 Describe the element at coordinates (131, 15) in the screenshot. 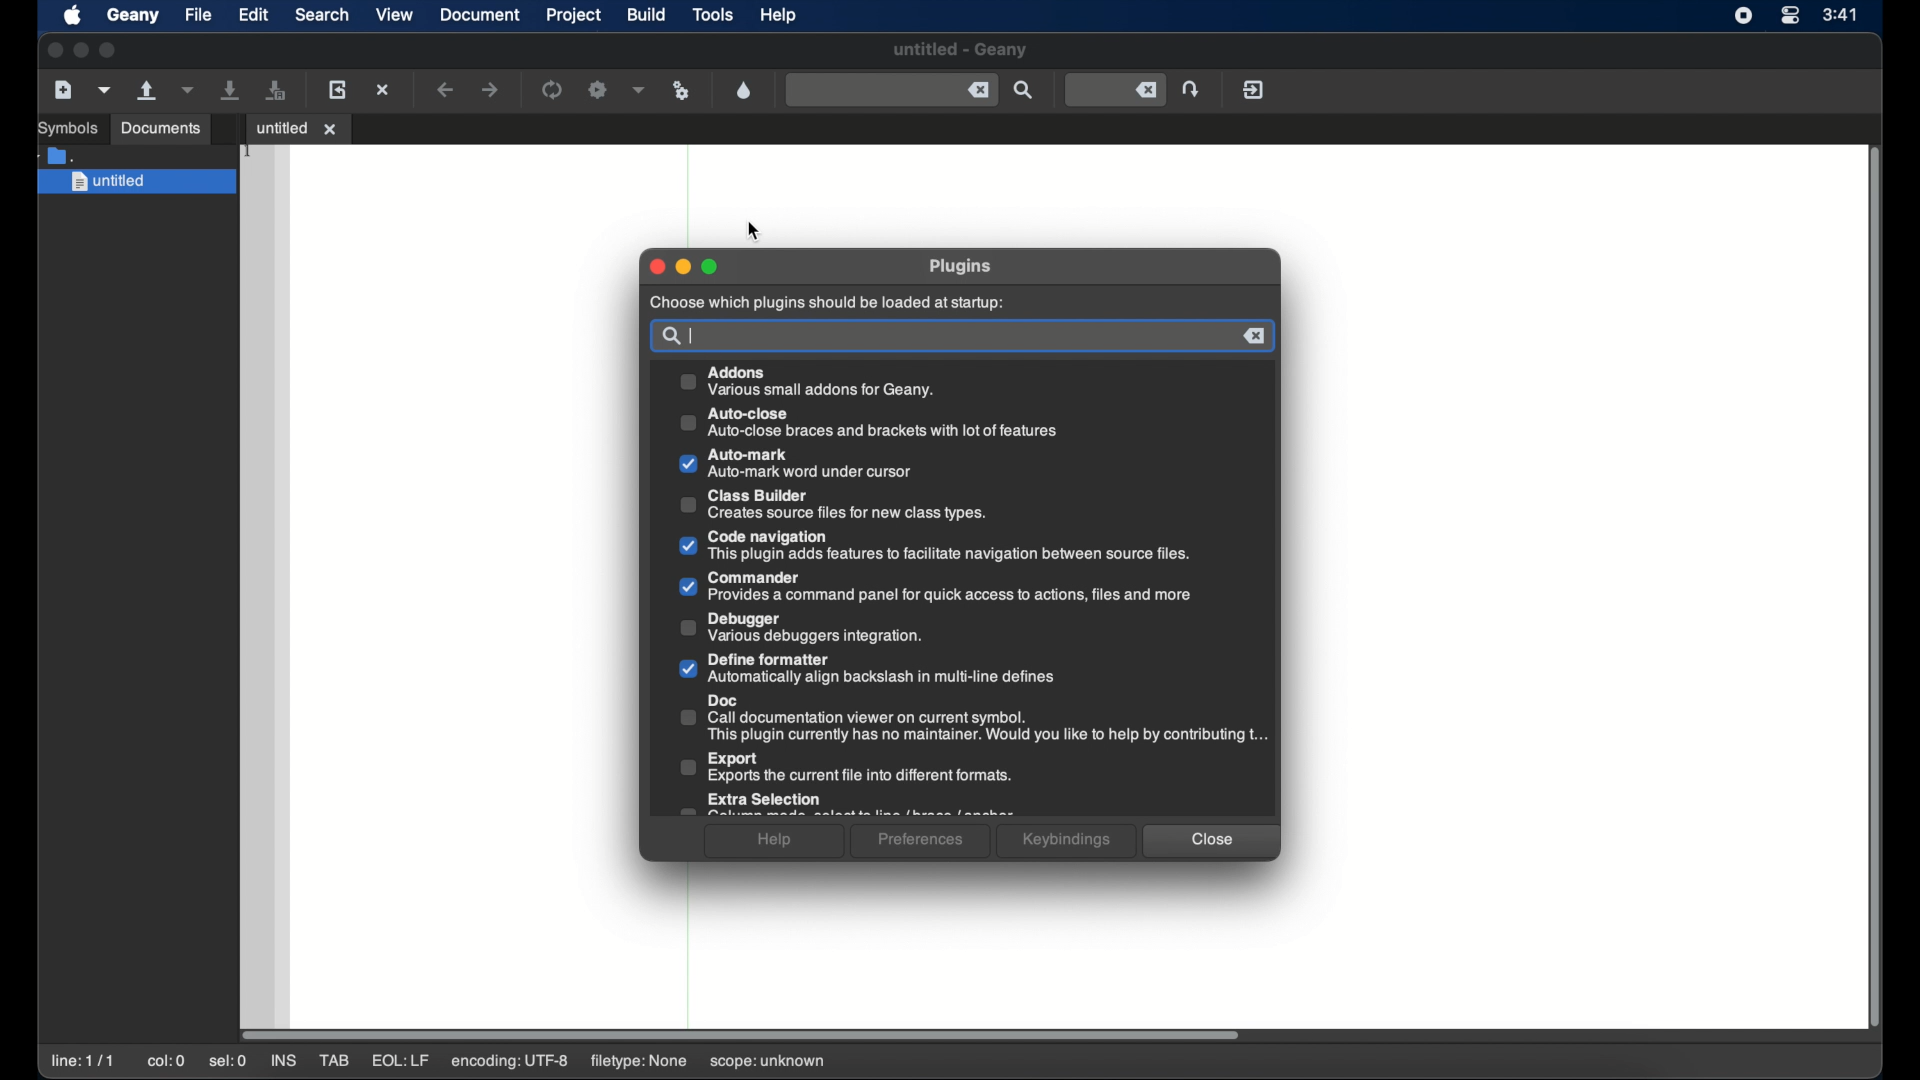

I see `geany` at that location.